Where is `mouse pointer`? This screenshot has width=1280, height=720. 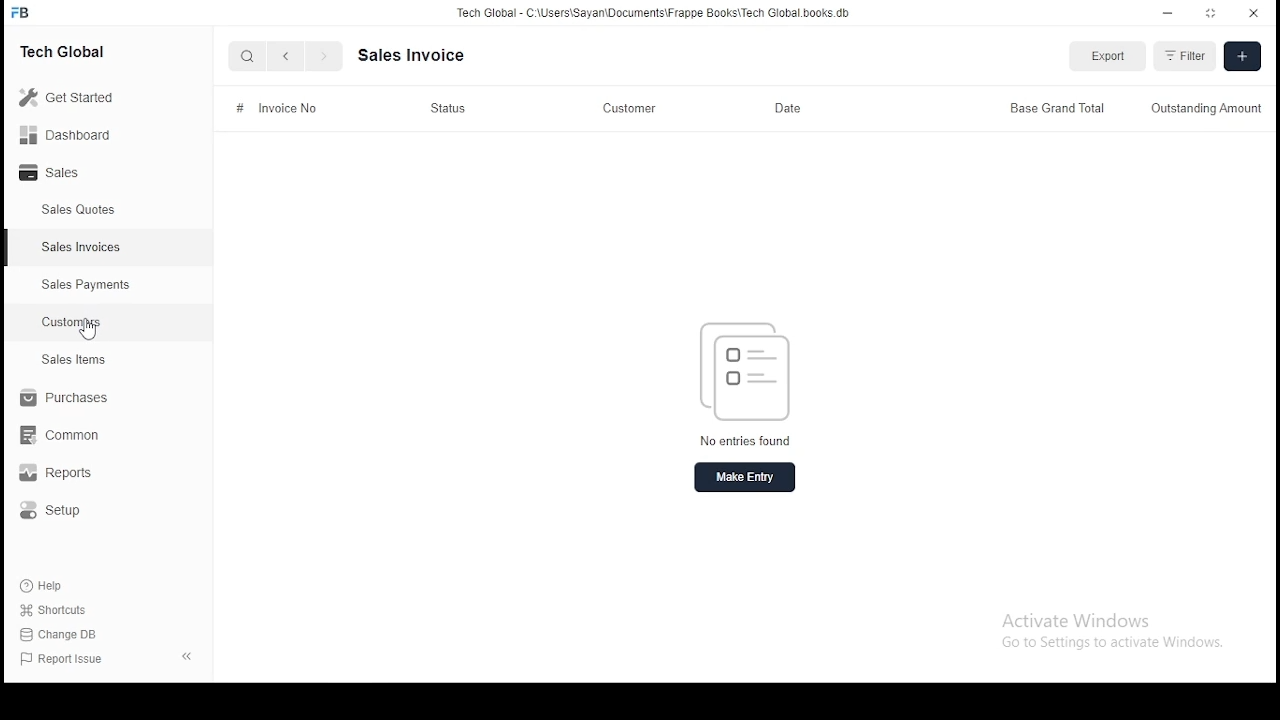
mouse pointer is located at coordinates (91, 331).